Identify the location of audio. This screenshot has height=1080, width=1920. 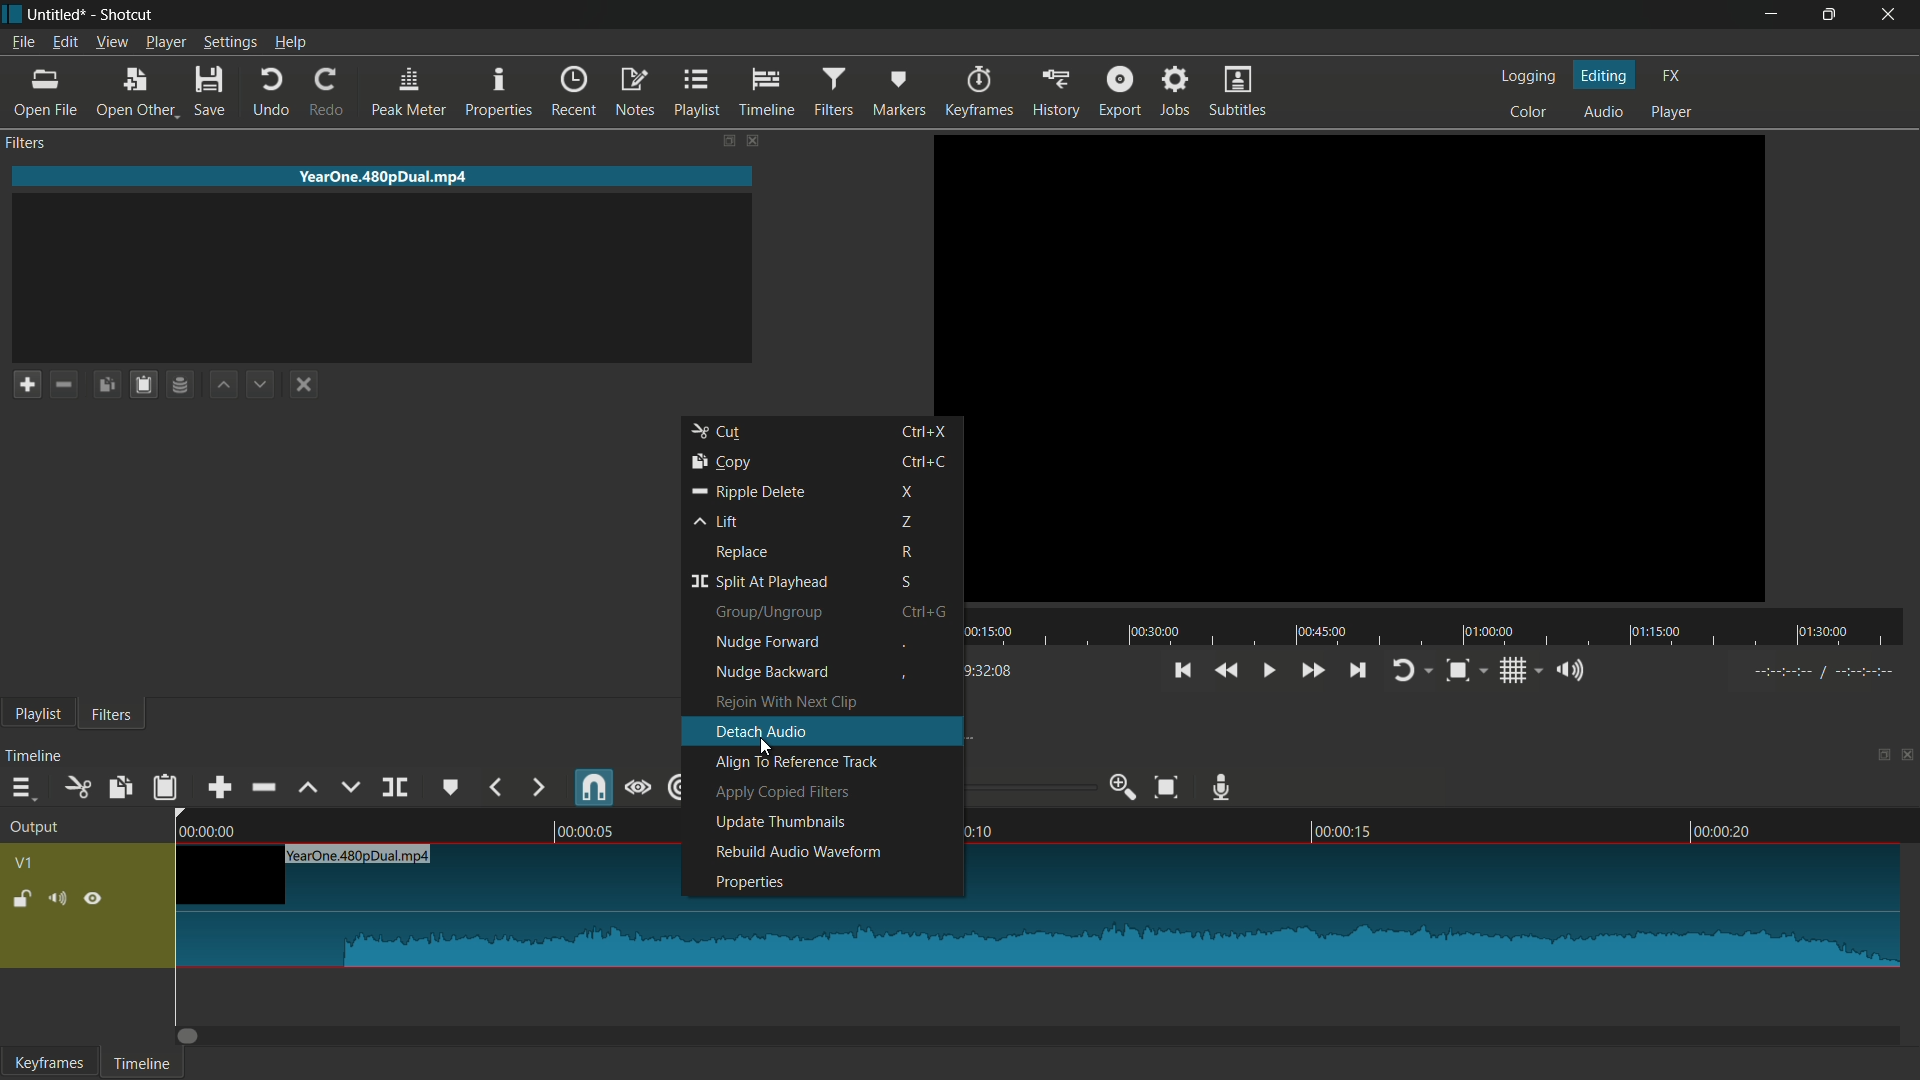
(1603, 111).